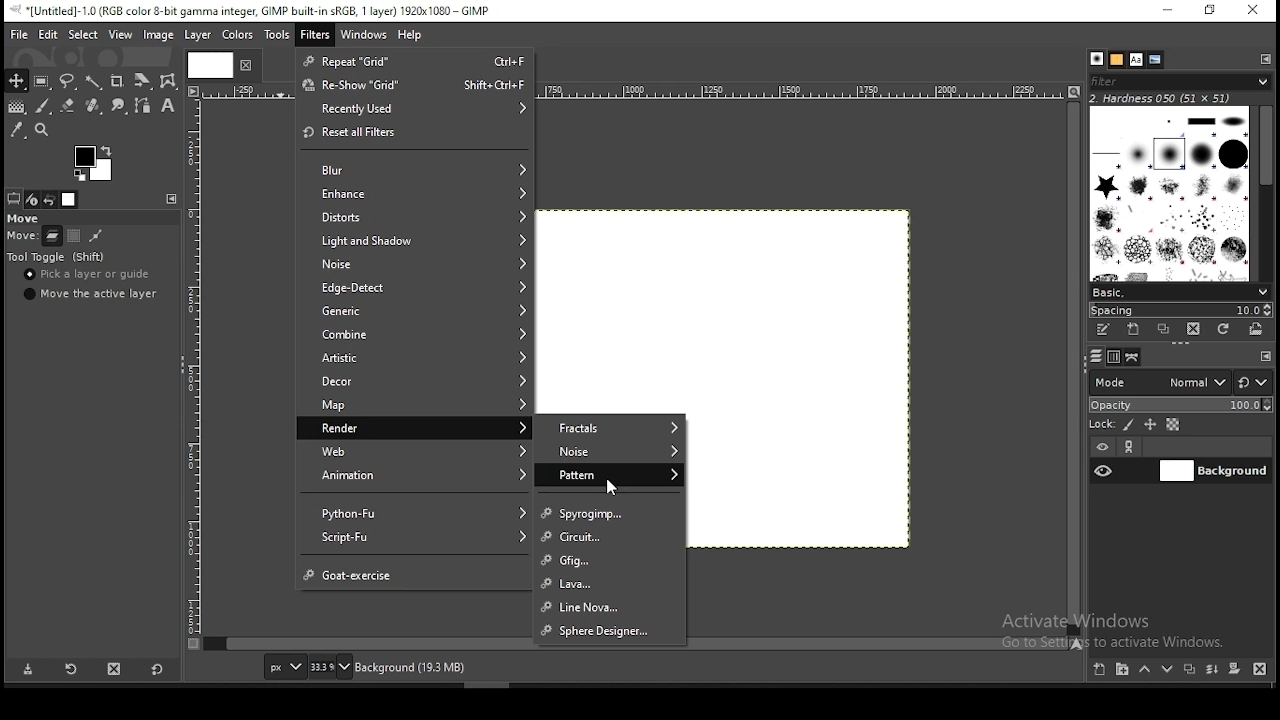 The image size is (1280, 720). I want to click on brushes filter, so click(1180, 81).